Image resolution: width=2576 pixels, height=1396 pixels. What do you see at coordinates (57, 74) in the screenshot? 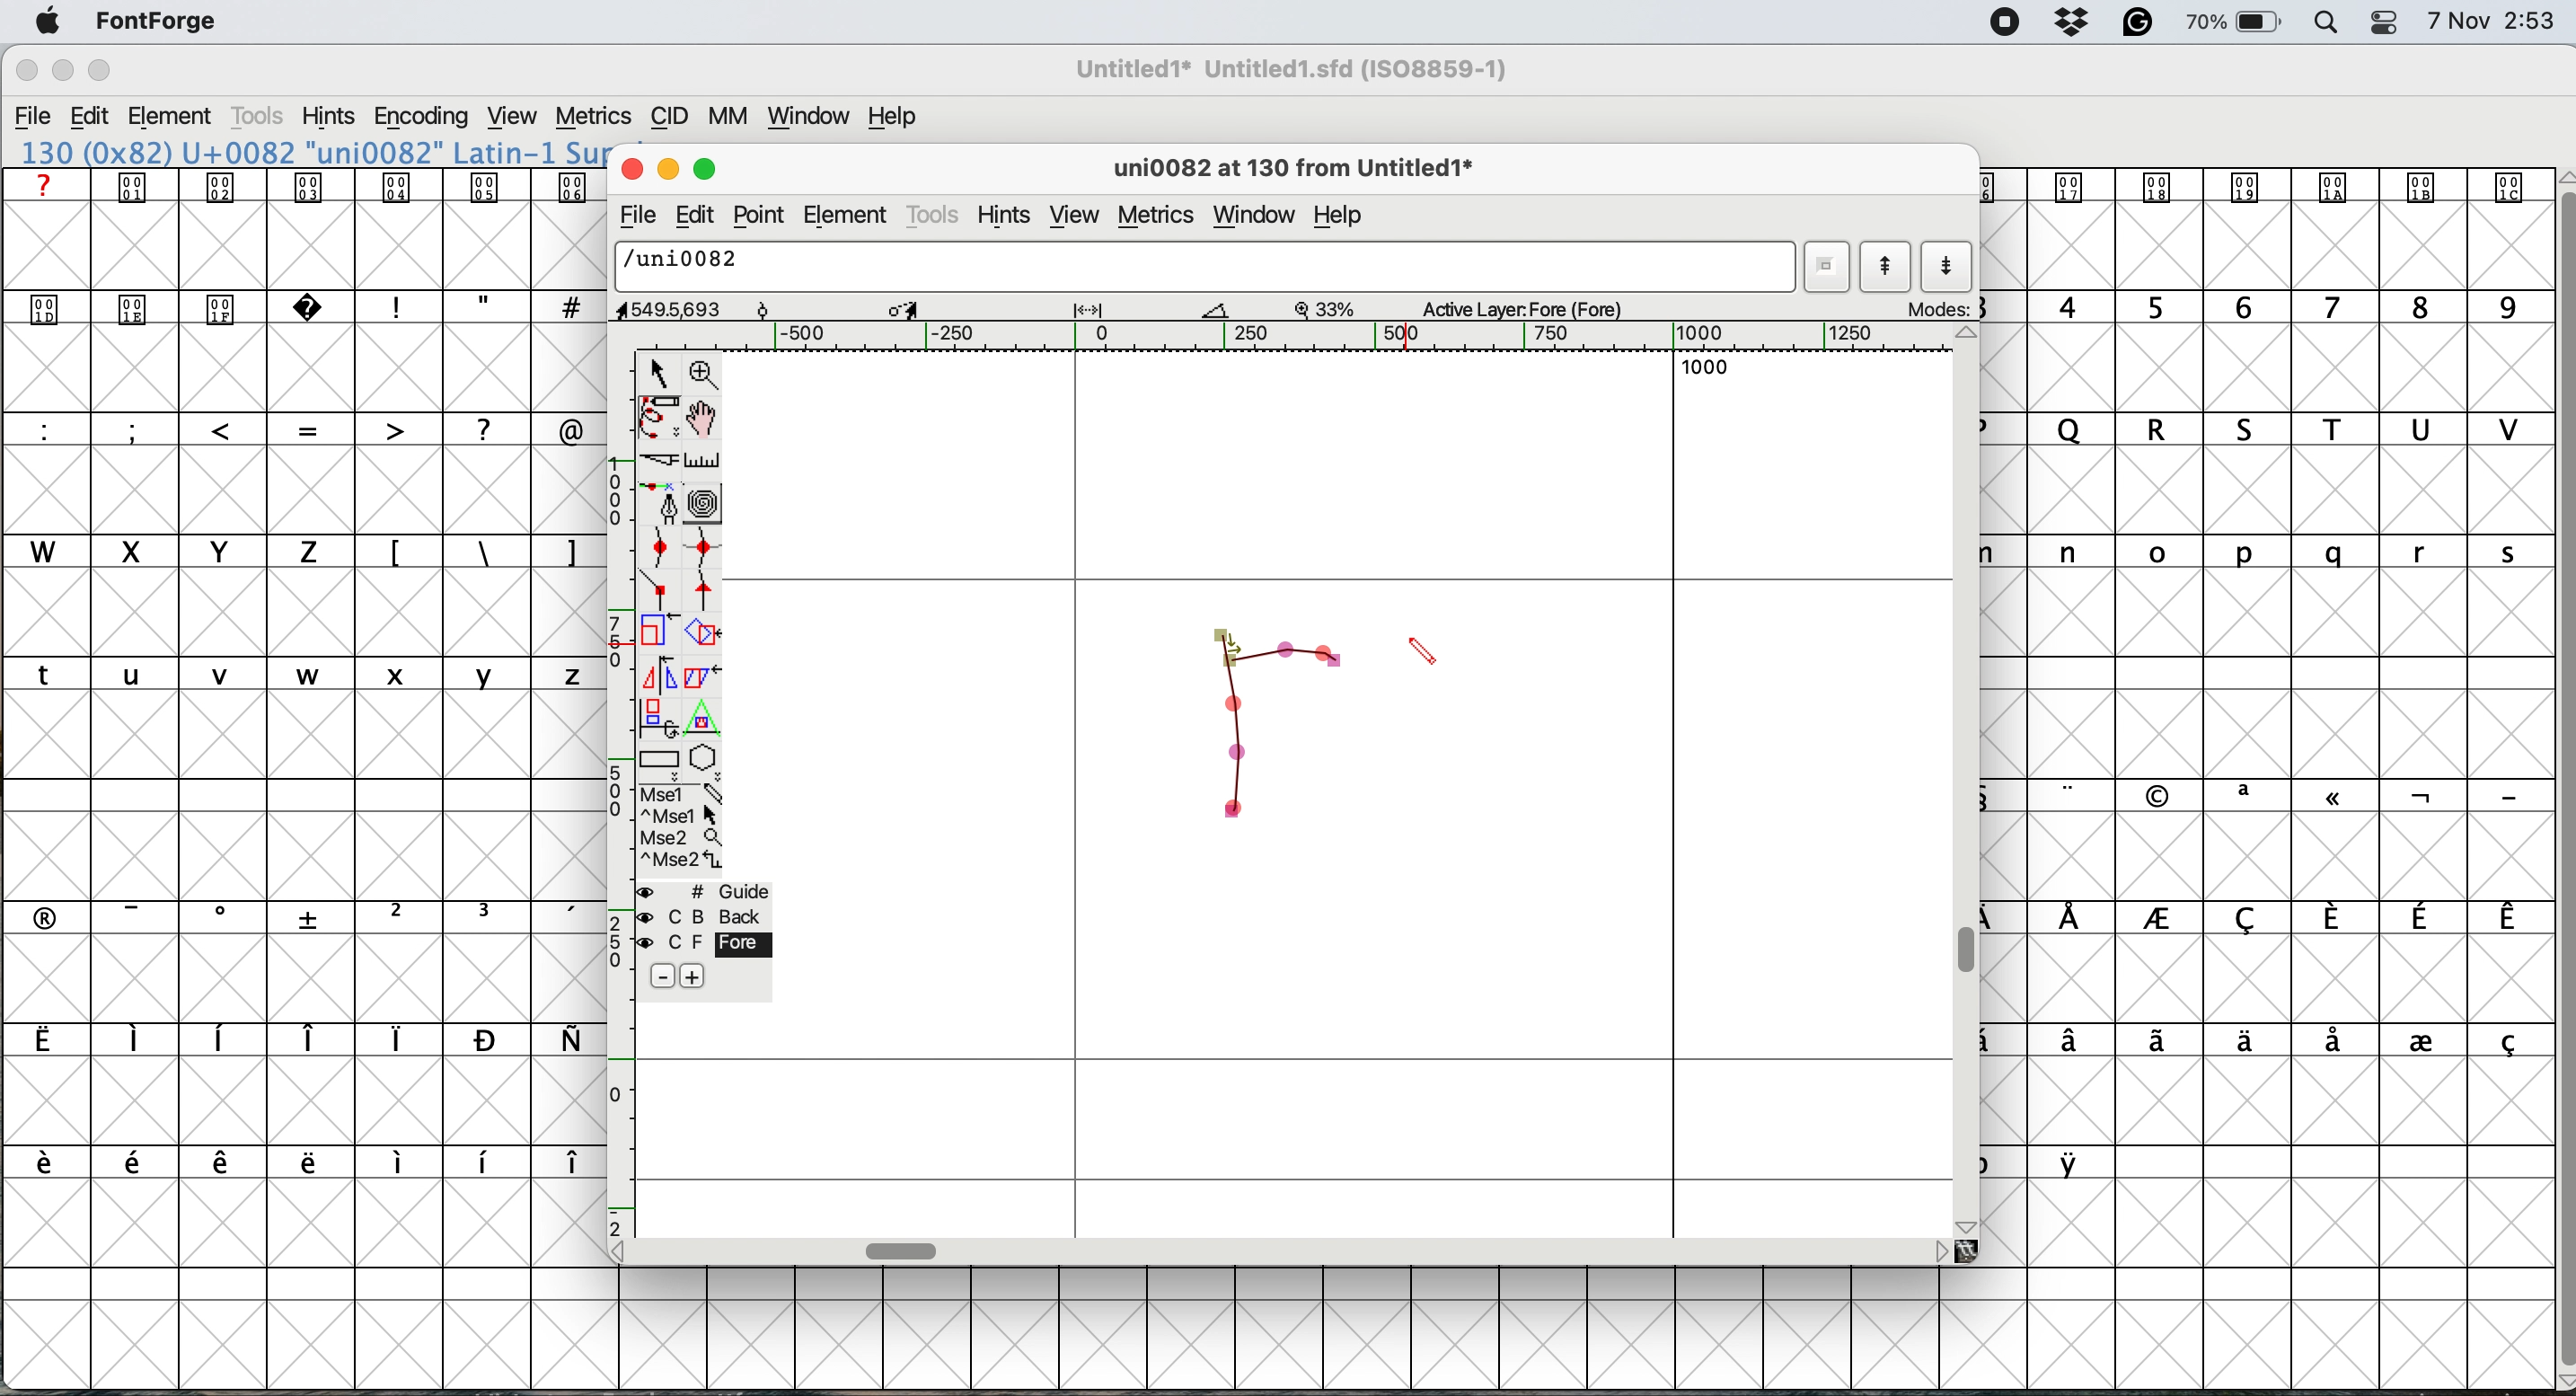
I see `minimise` at bounding box center [57, 74].